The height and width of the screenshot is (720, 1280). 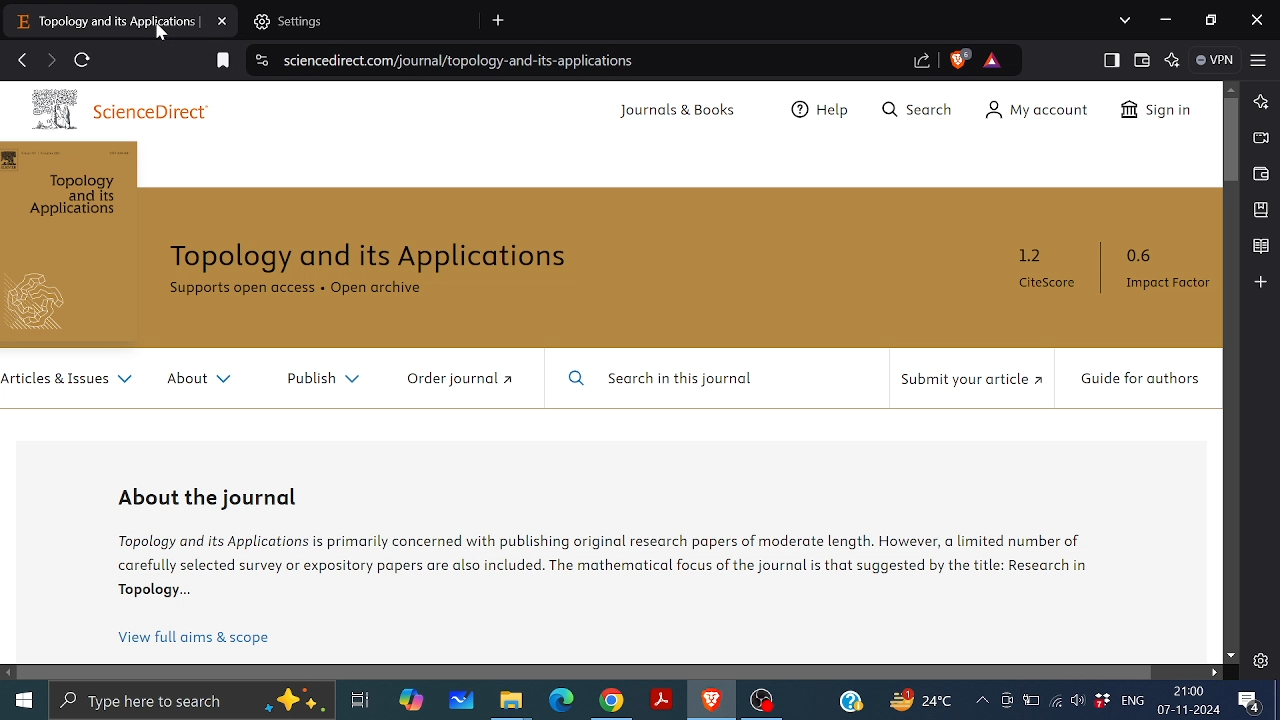 What do you see at coordinates (1260, 660) in the screenshot?
I see `Settings` at bounding box center [1260, 660].